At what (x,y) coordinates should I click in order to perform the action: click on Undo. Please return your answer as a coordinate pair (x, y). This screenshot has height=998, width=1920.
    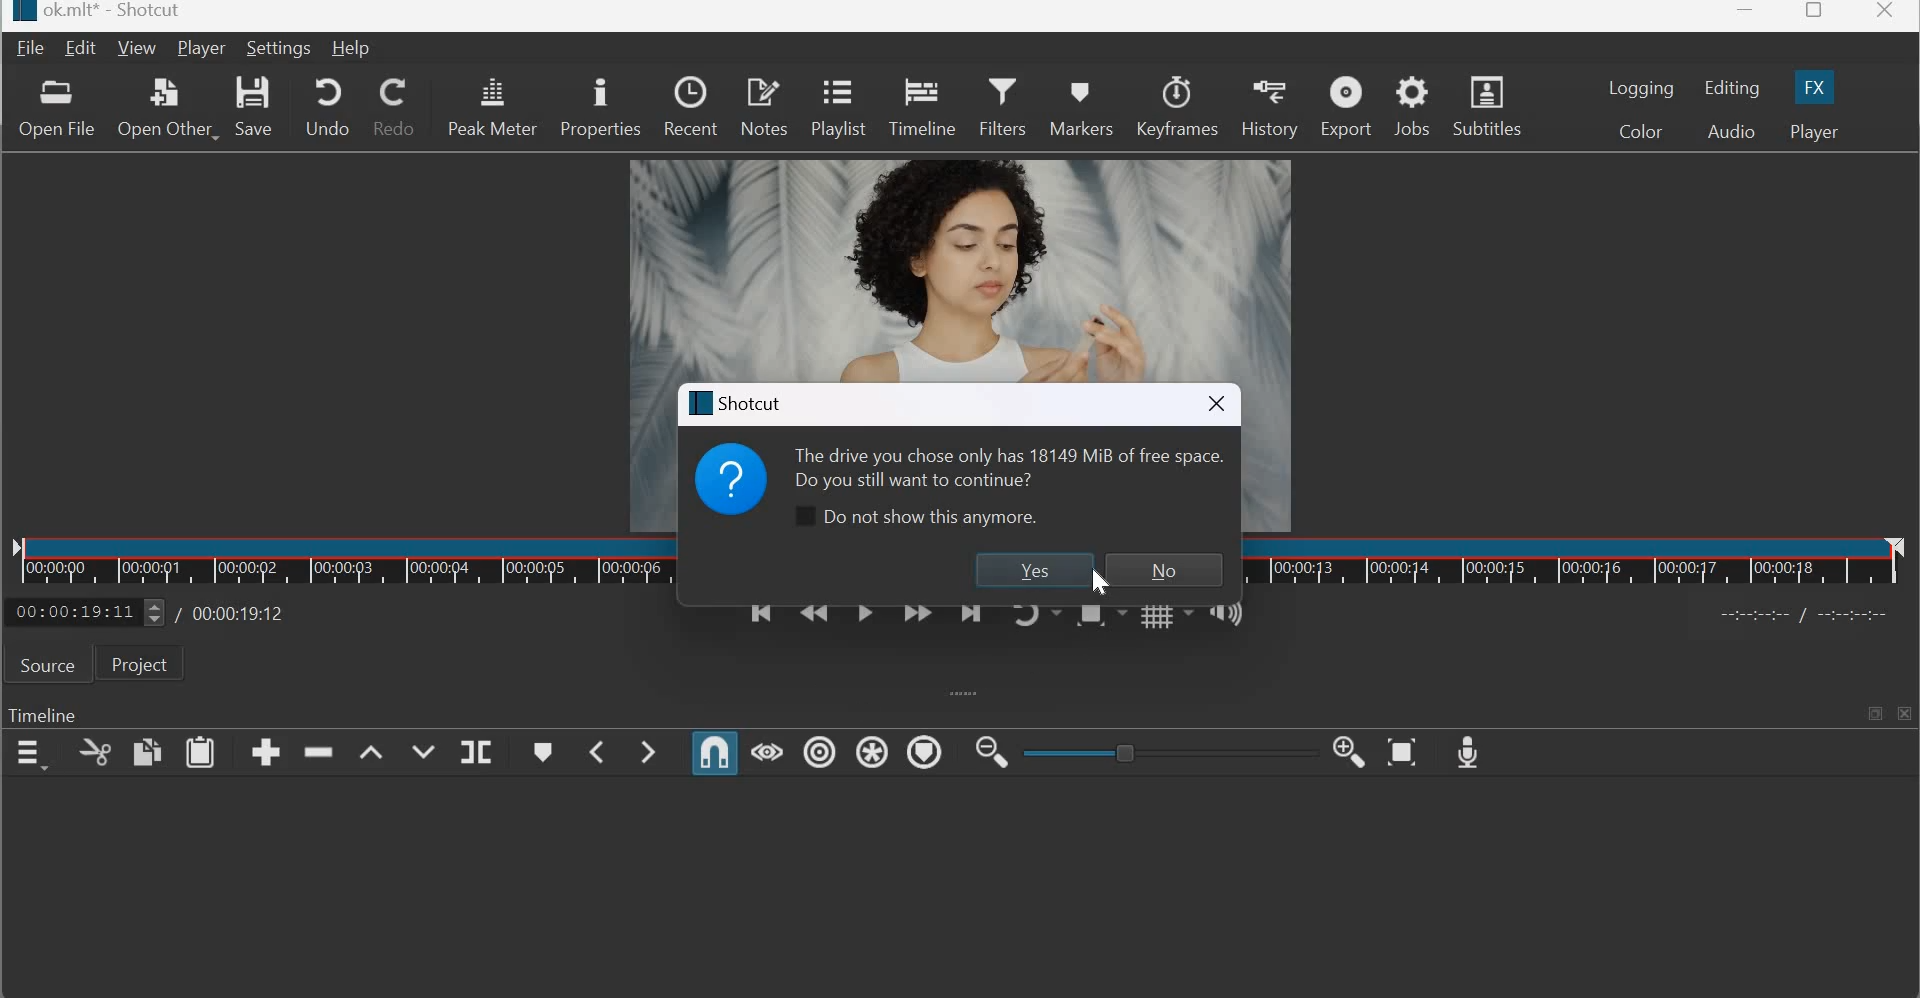
    Looking at the image, I should click on (325, 106).